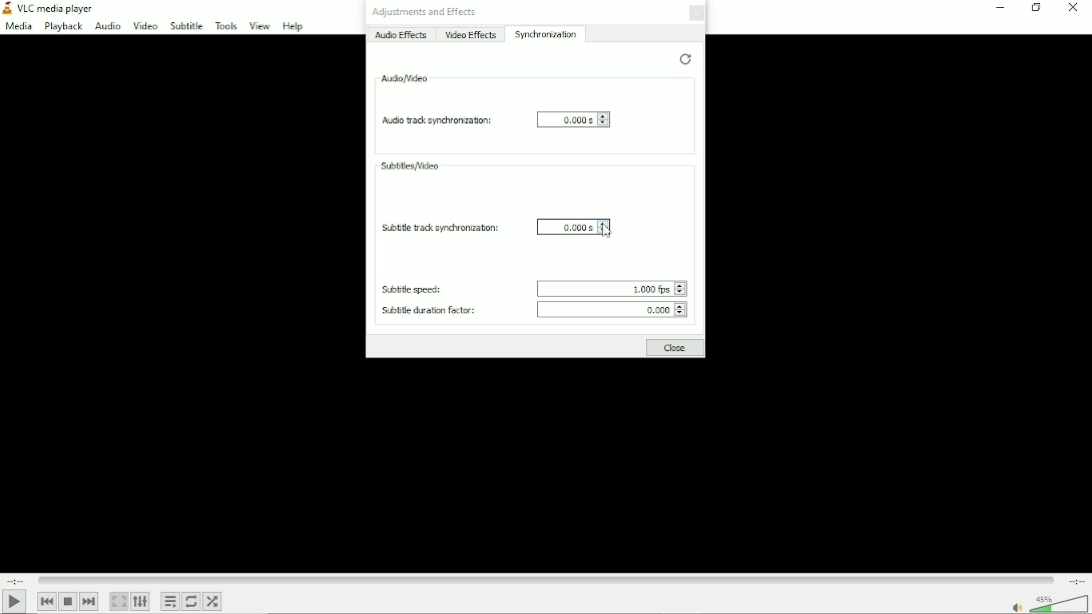  Describe the element at coordinates (604, 233) in the screenshot. I see `Mouse Cursor` at that location.